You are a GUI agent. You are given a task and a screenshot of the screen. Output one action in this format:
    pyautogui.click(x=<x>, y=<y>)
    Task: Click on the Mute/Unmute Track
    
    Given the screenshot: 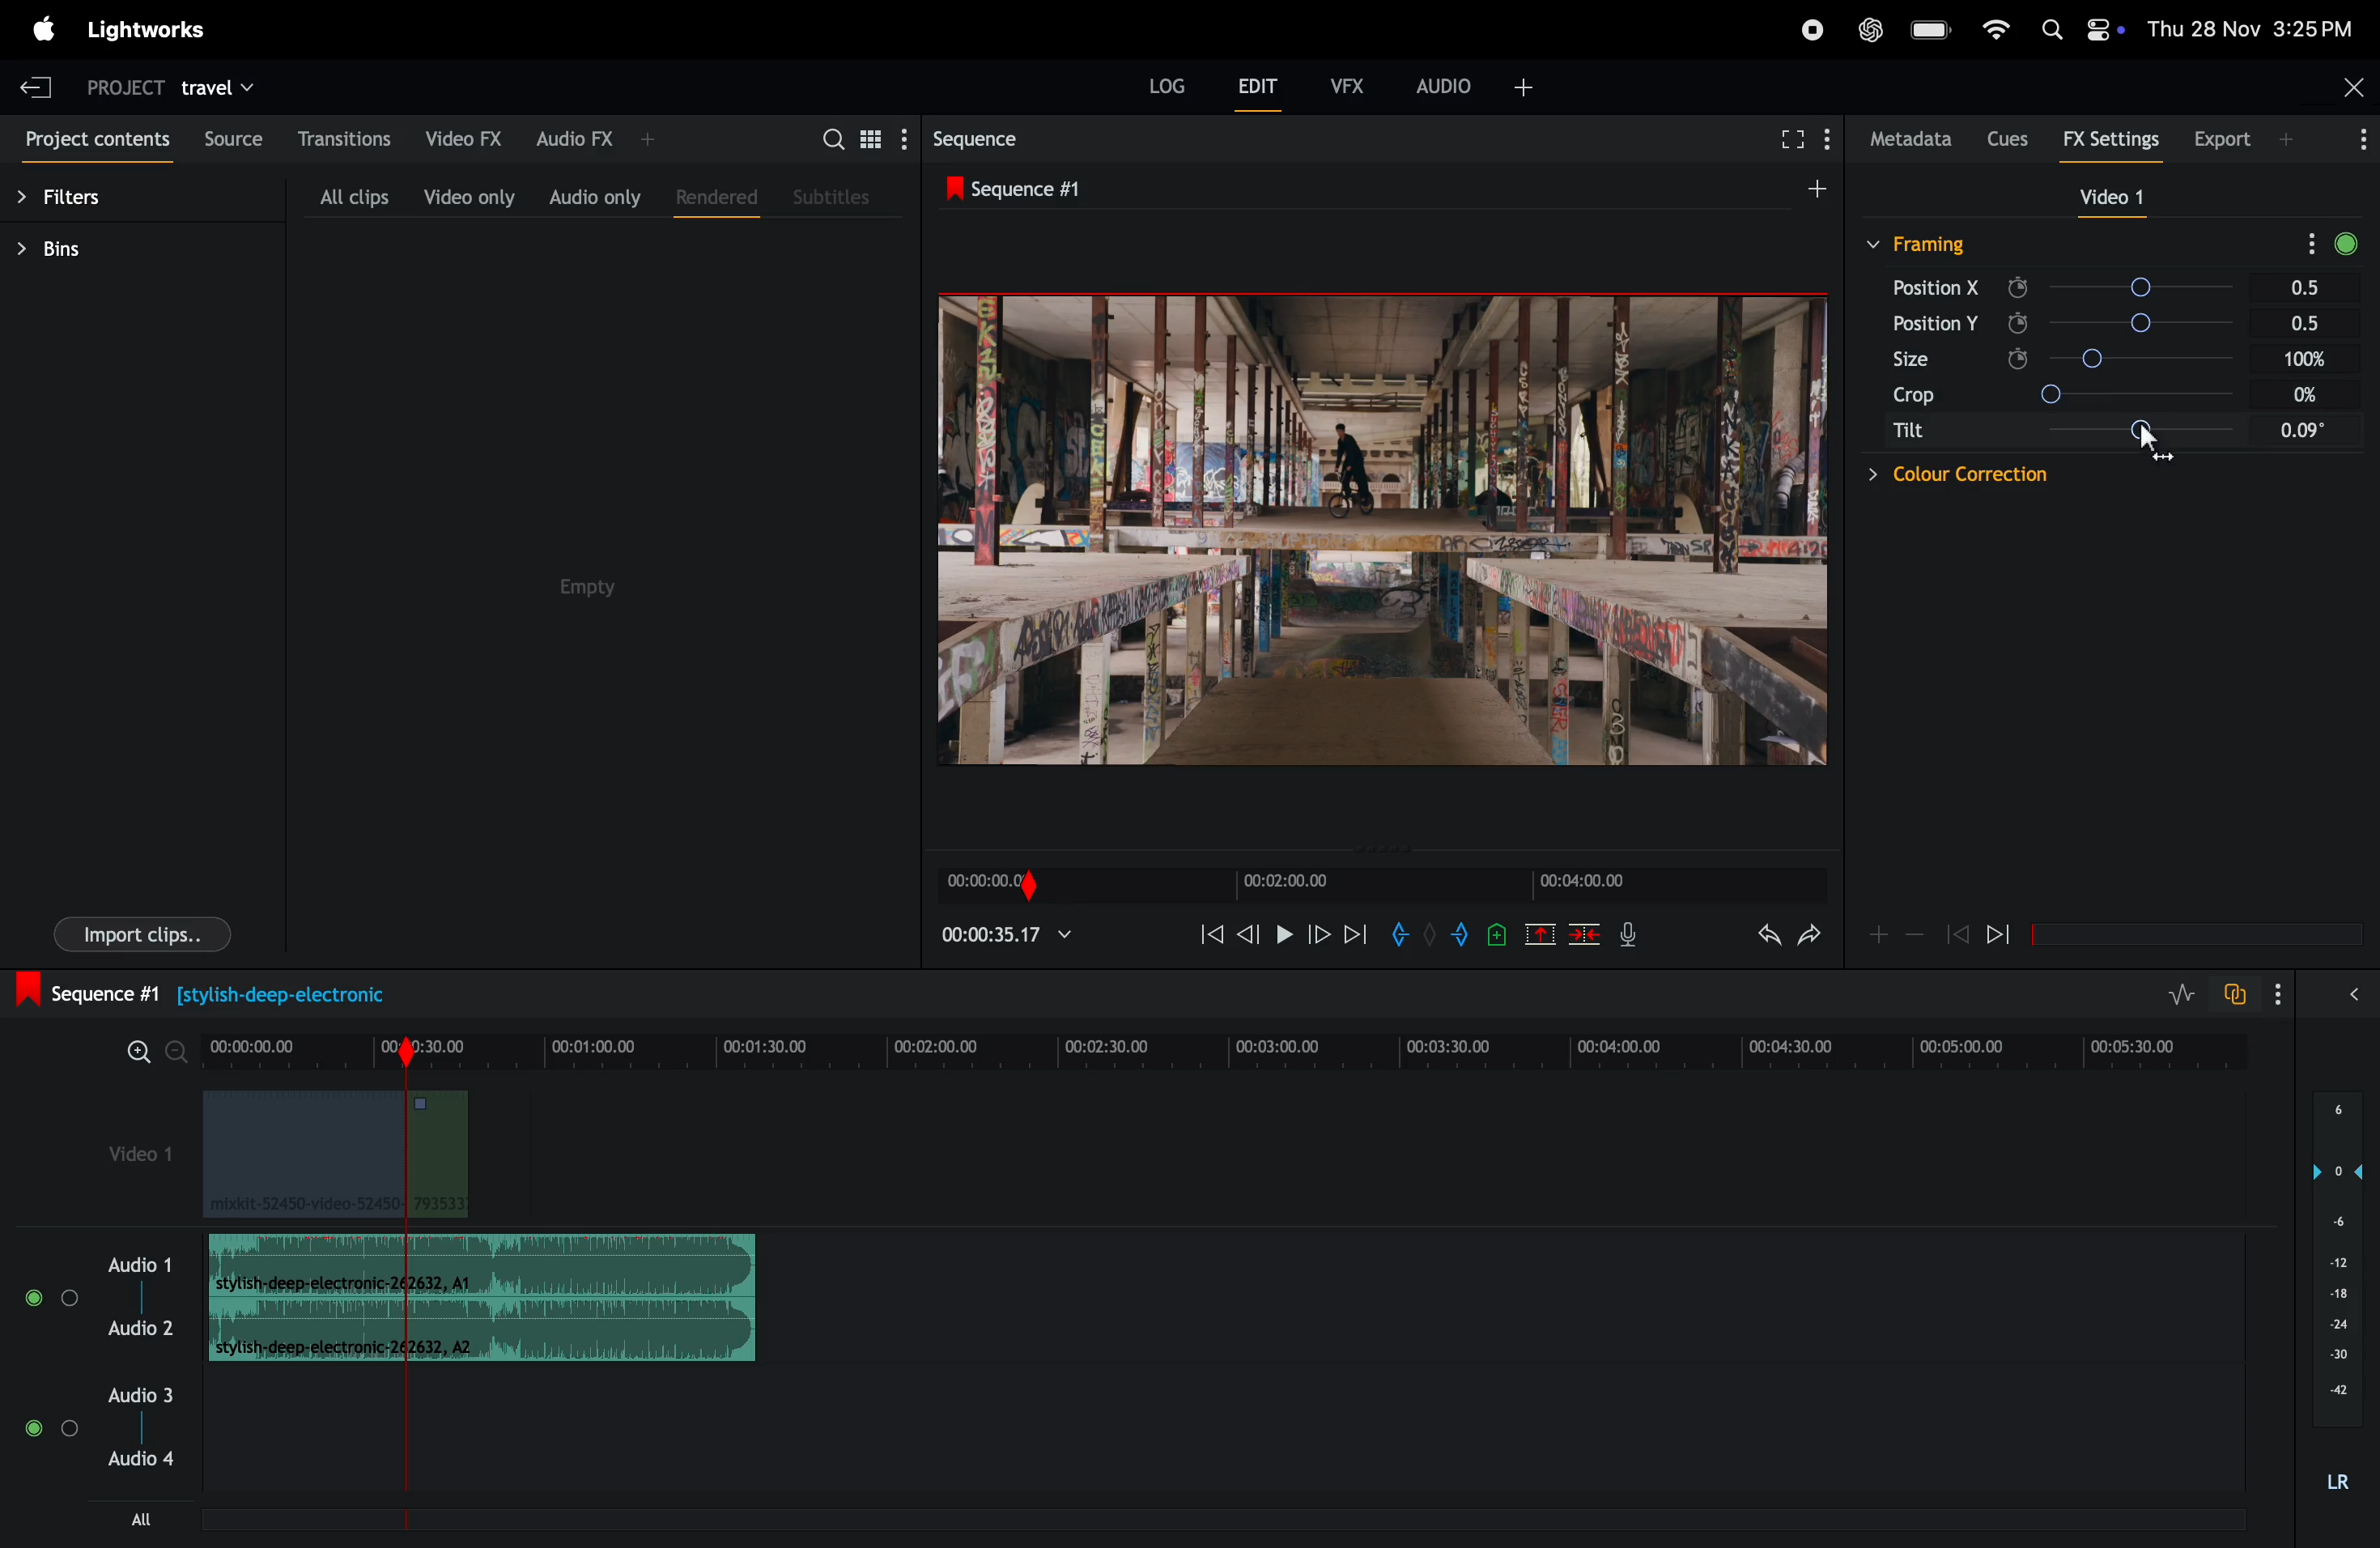 What is the action you would take?
    pyautogui.click(x=34, y=1431)
    